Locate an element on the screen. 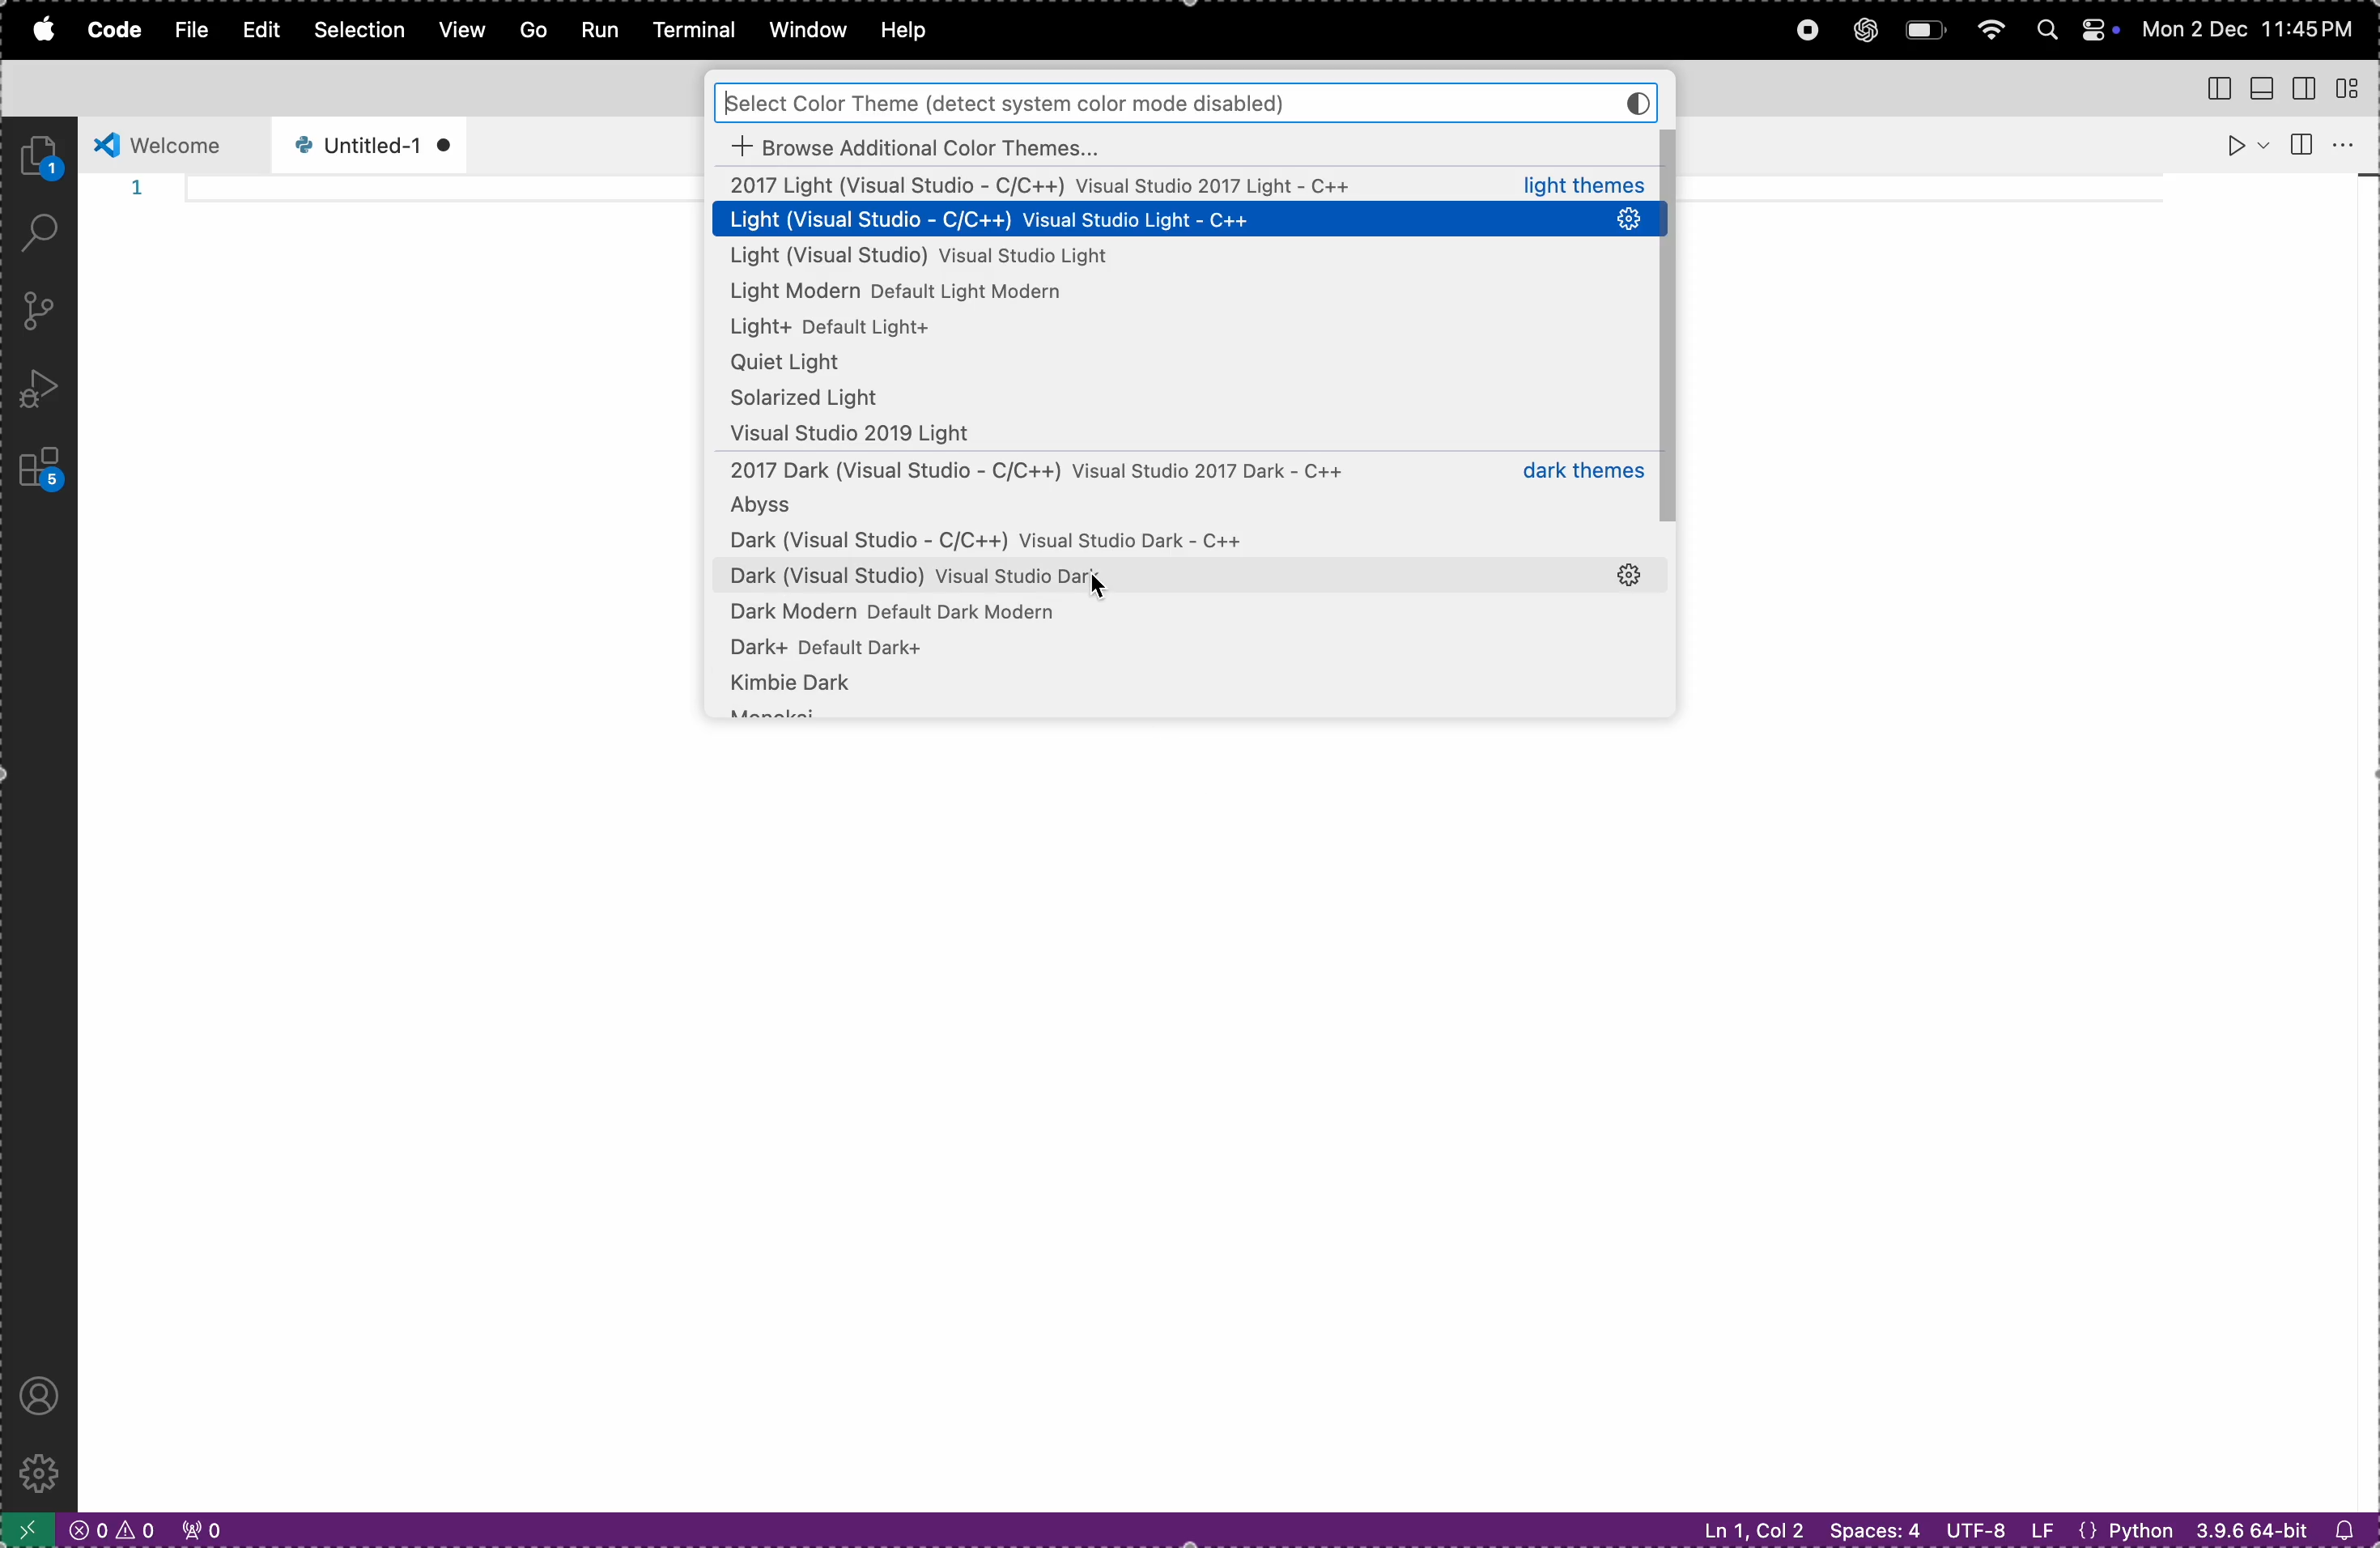  wifi is located at coordinates (1988, 31).